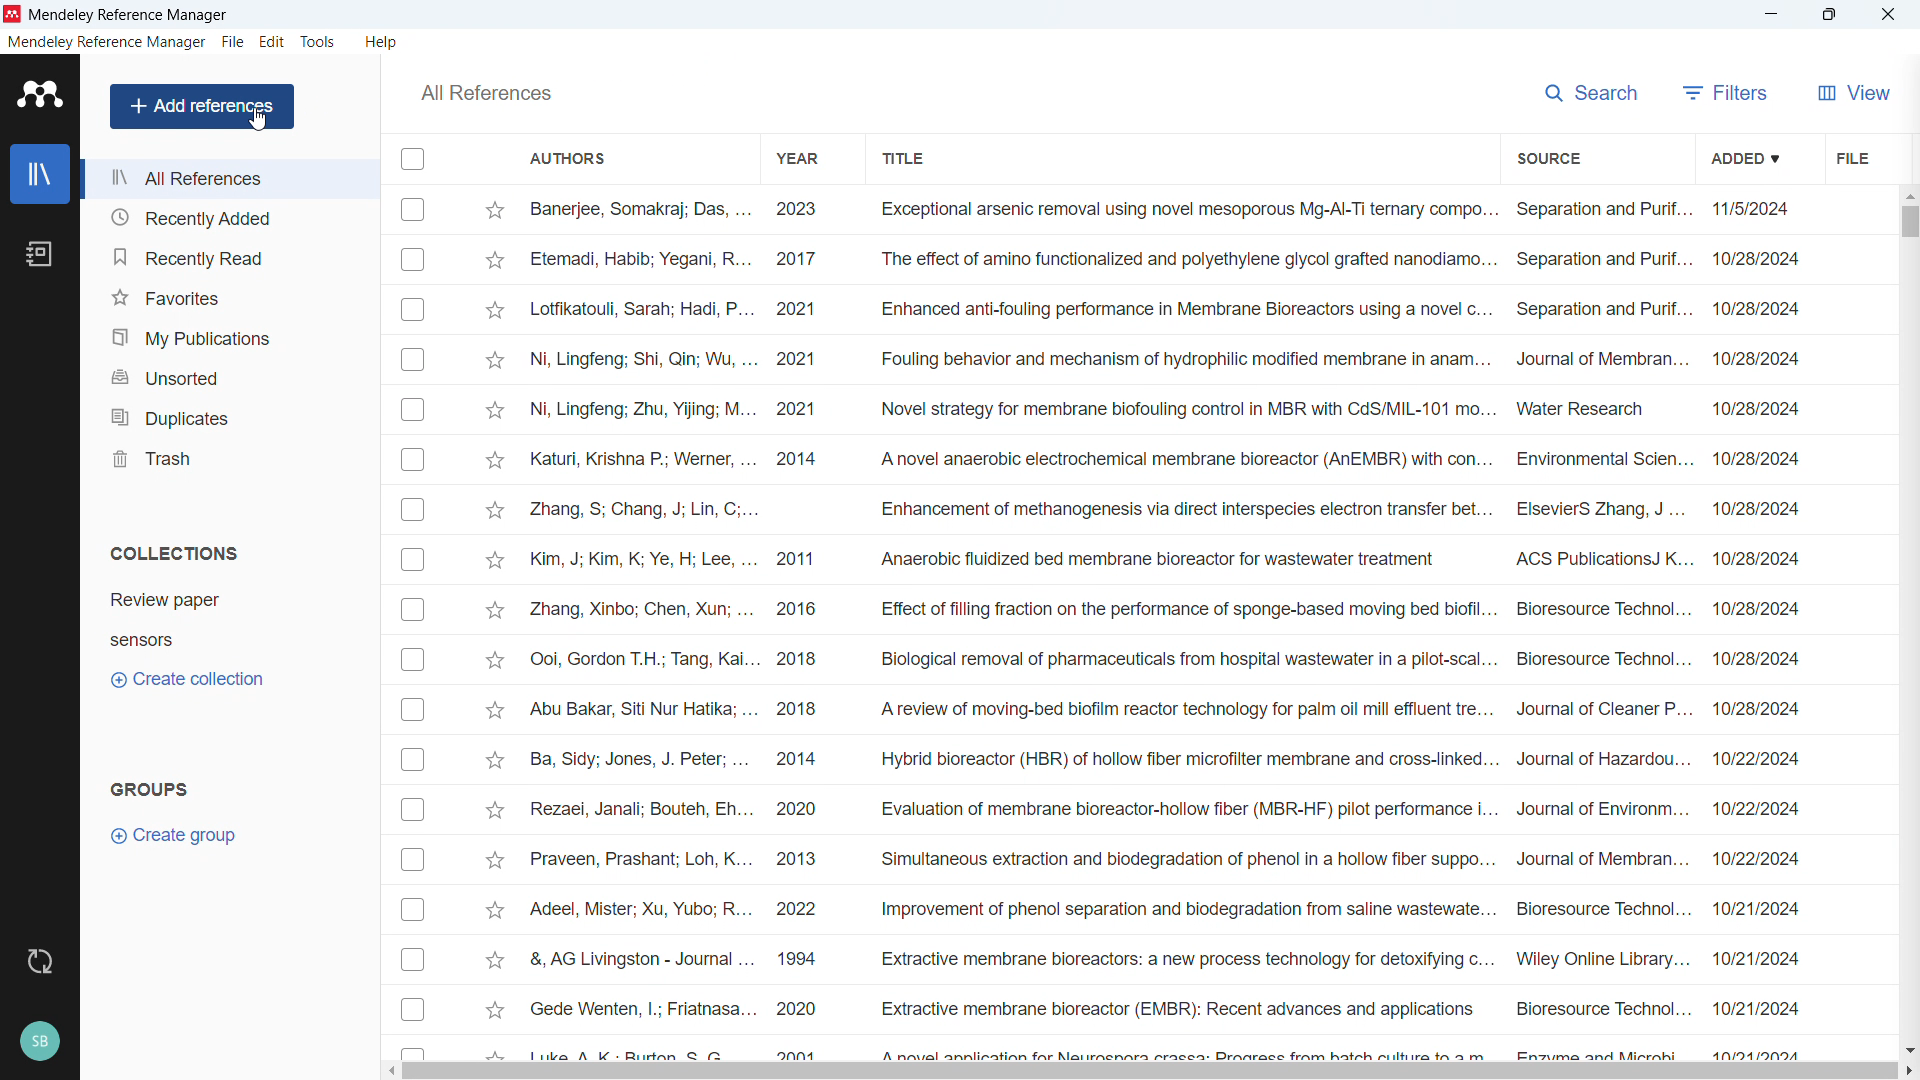 Image resolution: width=1920 pixels, height=1080 pixels. What do you see at coordinates (13, 14) in the screenshot?
I see `logo` at bounding box center [13, 14].